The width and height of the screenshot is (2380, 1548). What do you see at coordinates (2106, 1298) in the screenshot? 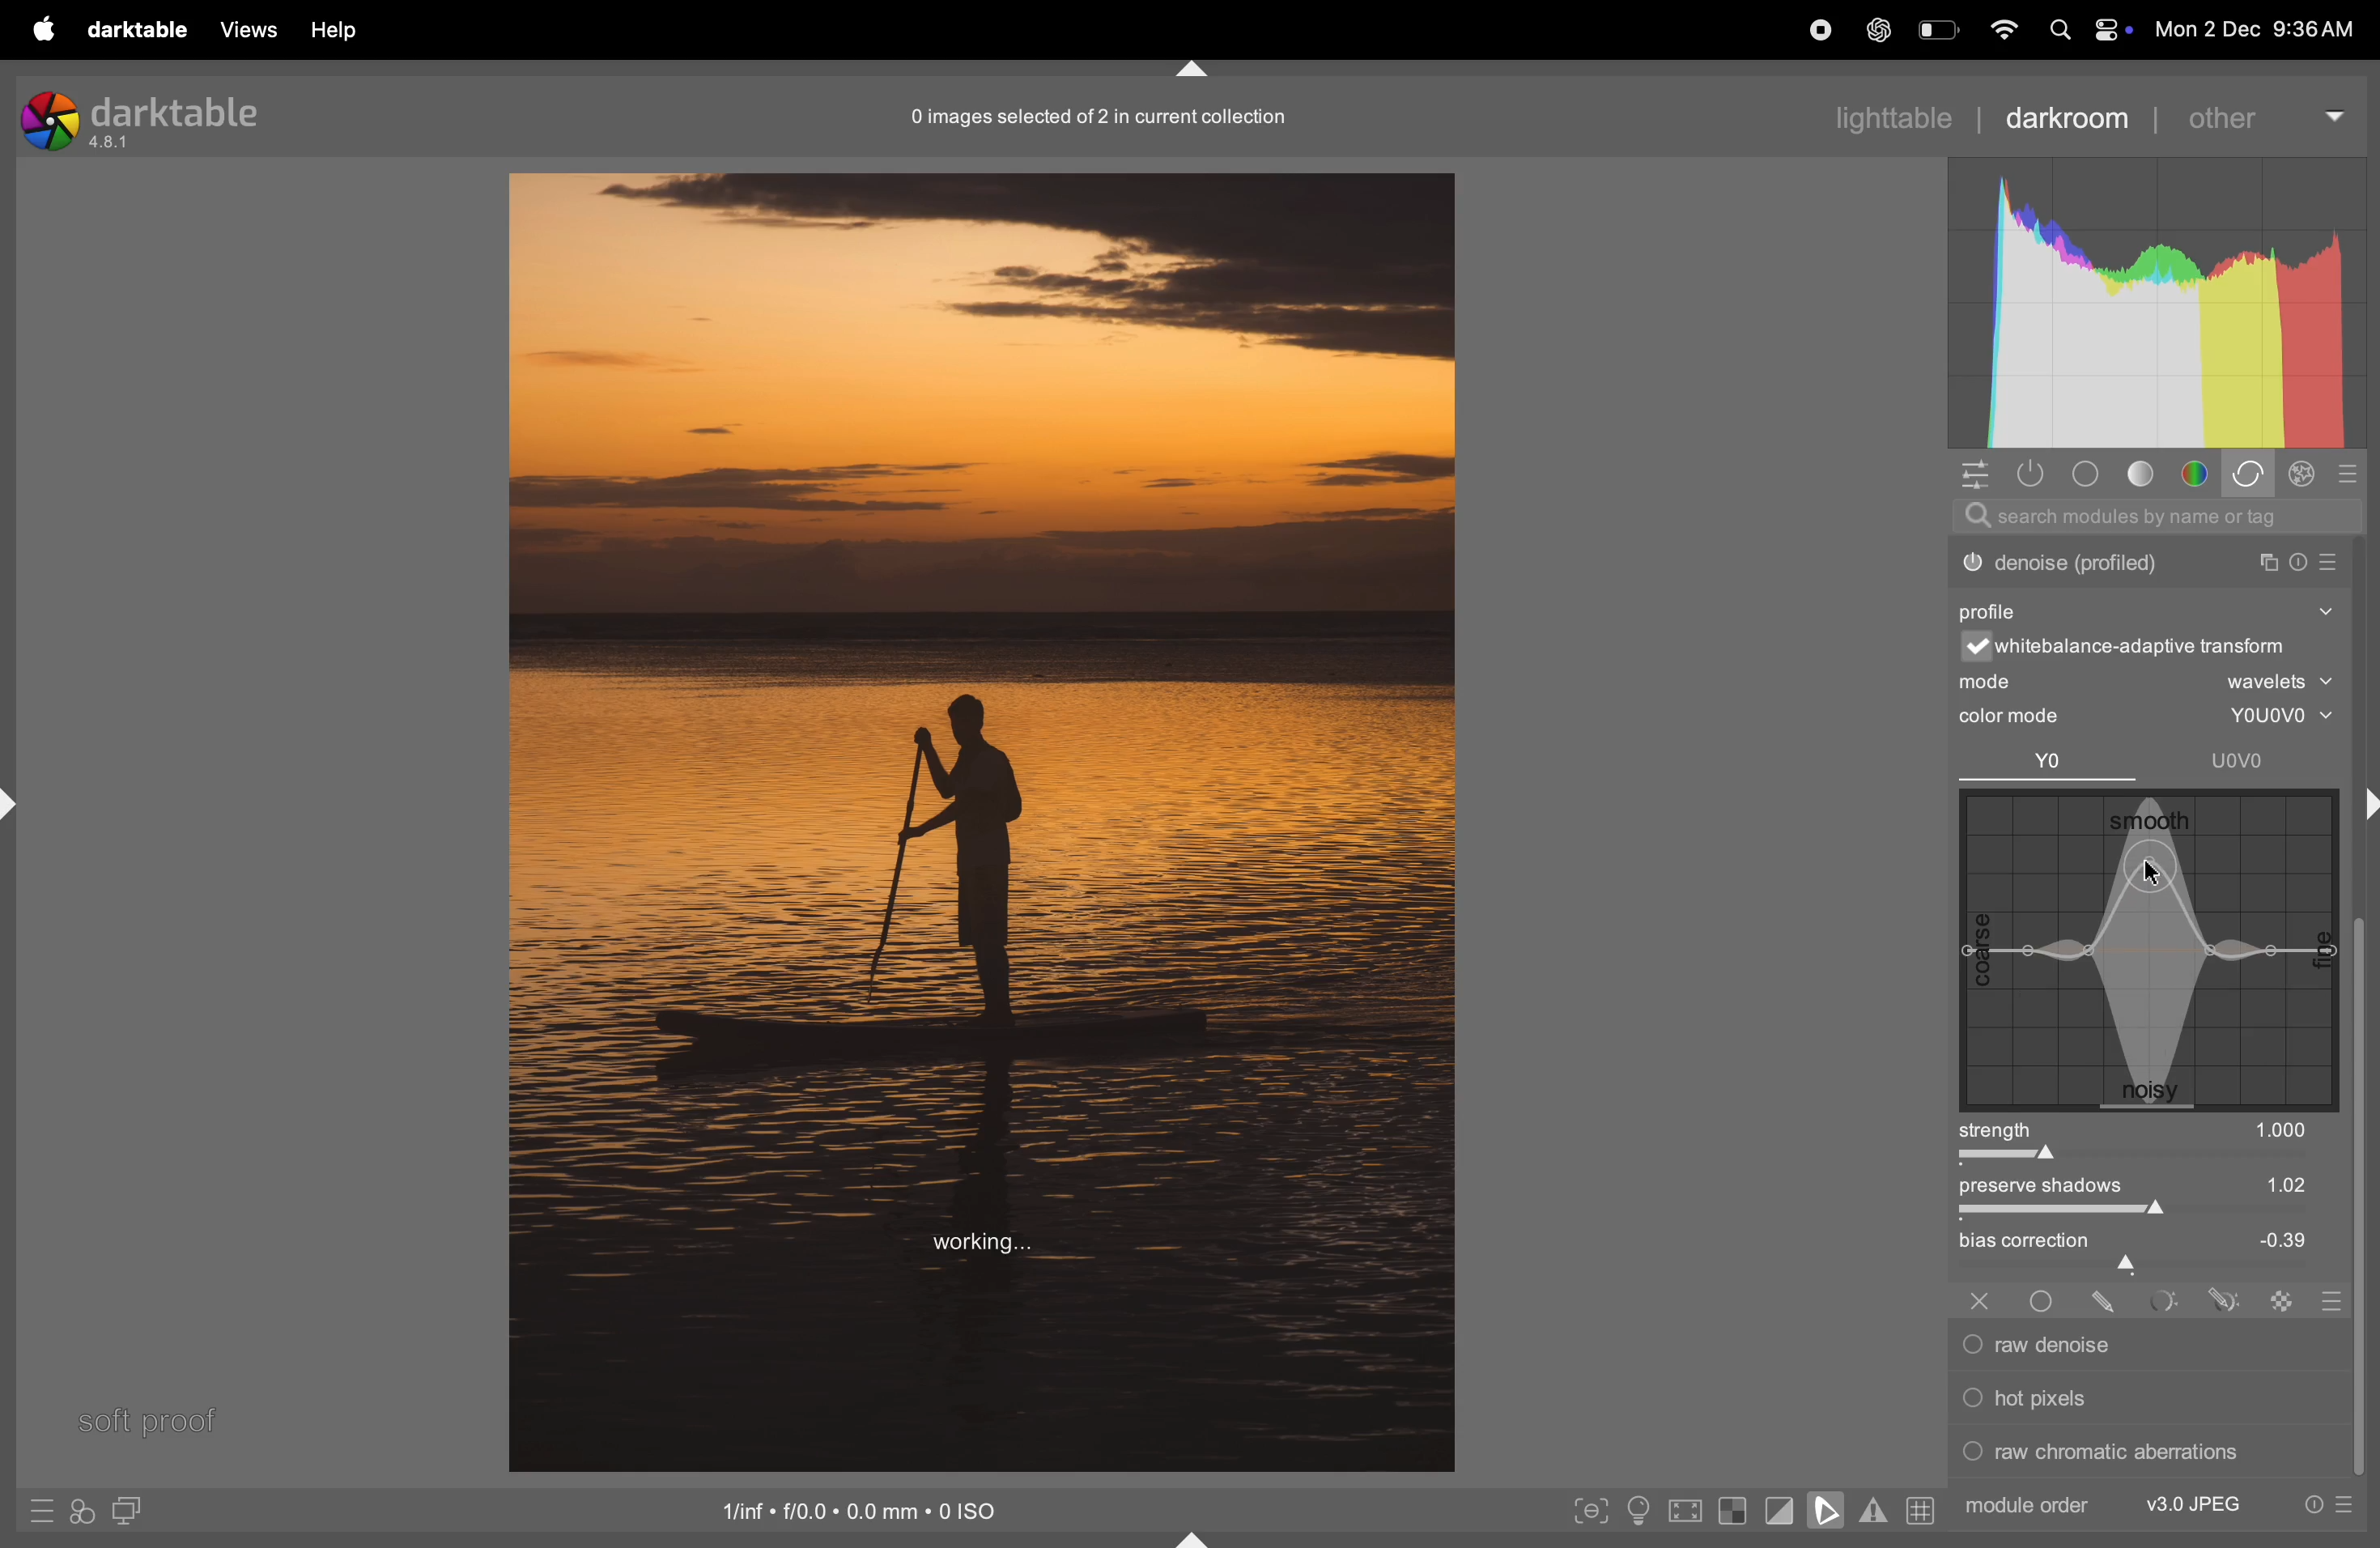
I see `` at bounding box center [2106, 1298].